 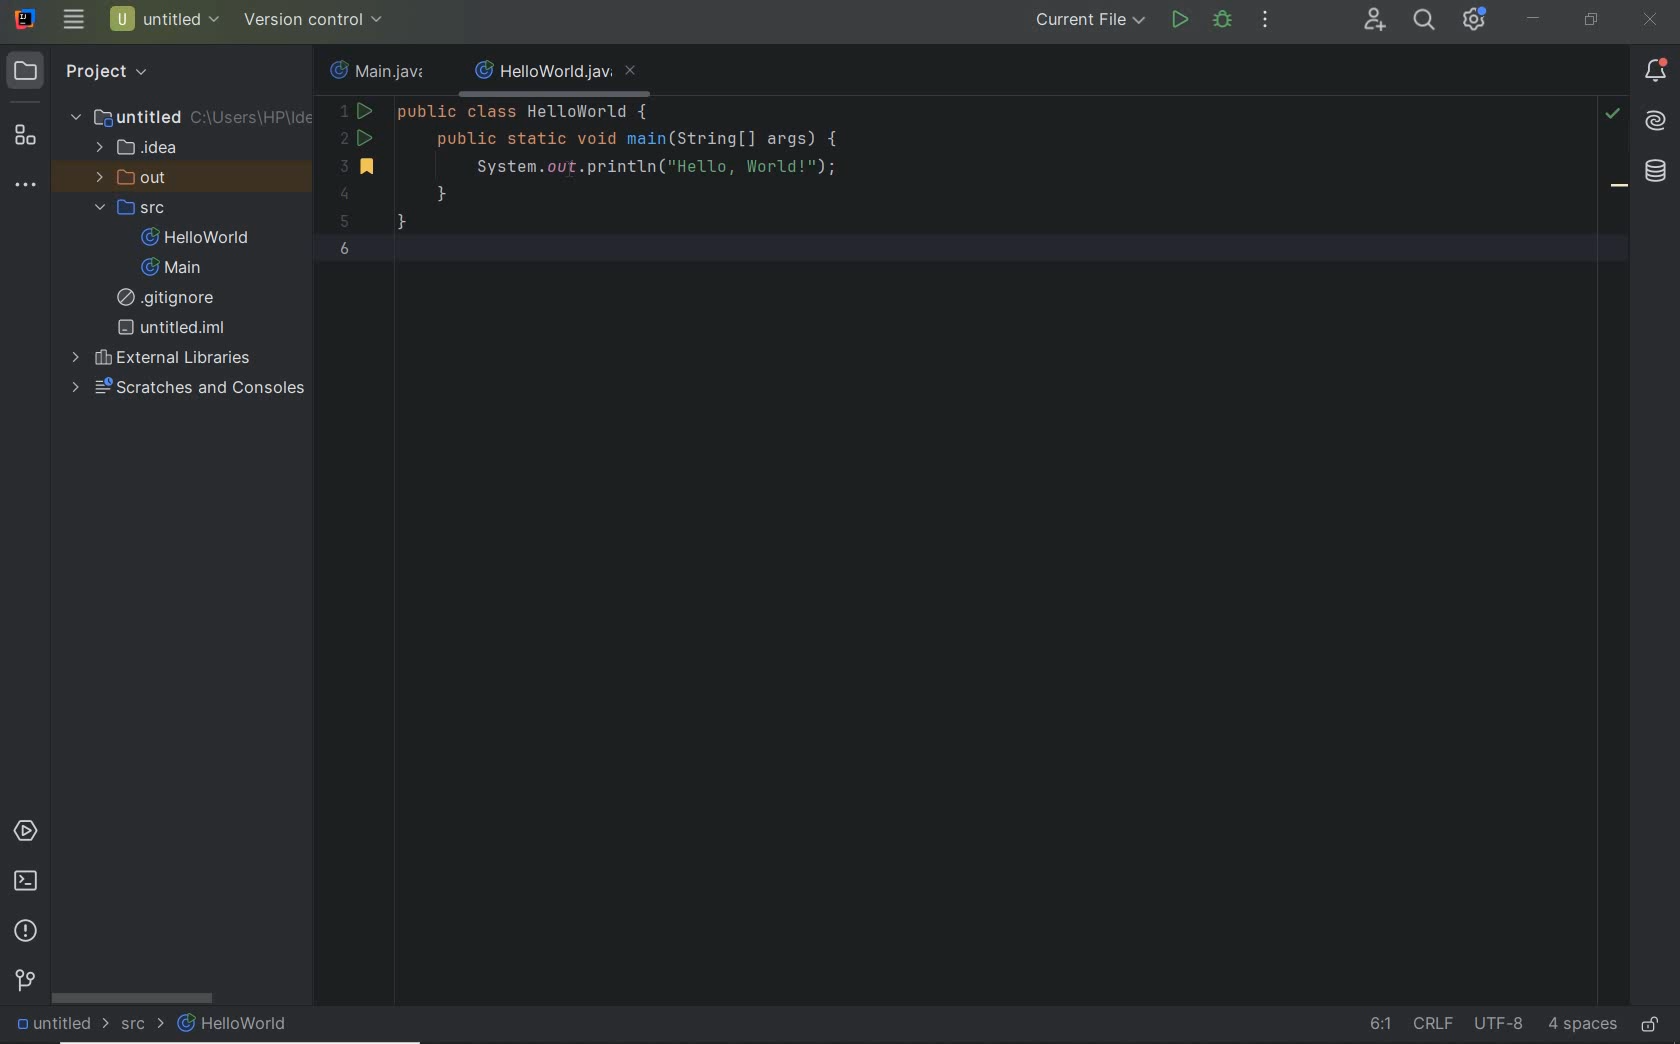 I want to click on structure, so click(x=25, y=136).